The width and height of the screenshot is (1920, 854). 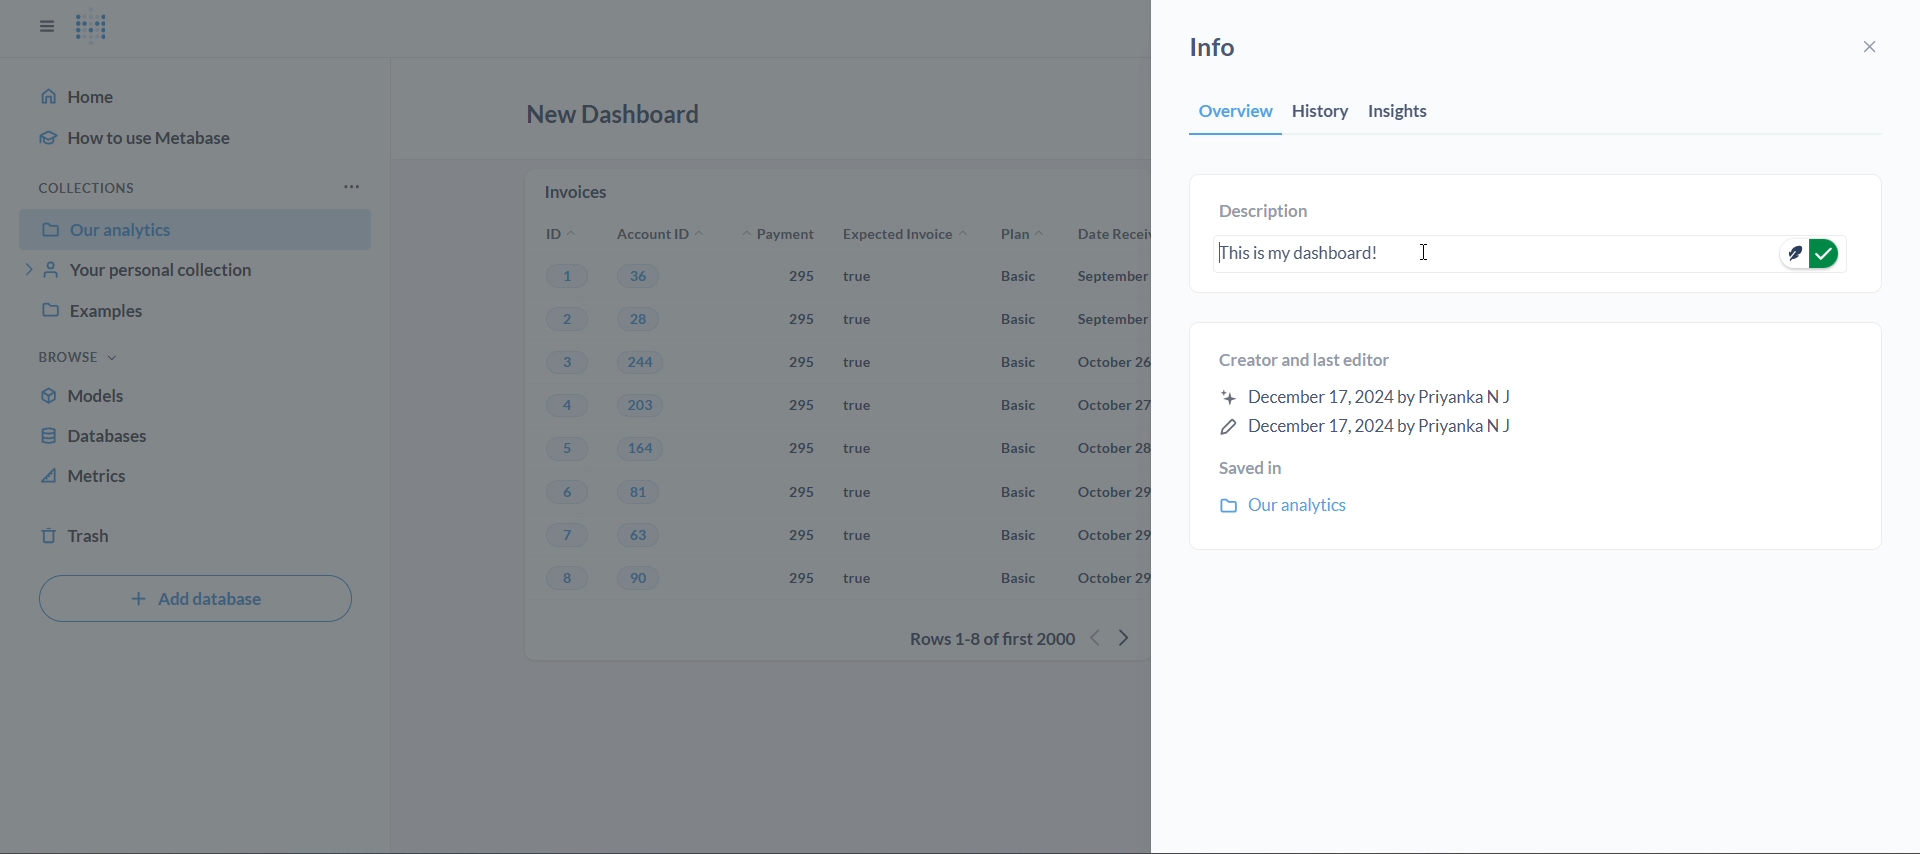 What do you see at coordinates (640, 448) in the screenshot?
I see `164` at bounding box center [640, 448].